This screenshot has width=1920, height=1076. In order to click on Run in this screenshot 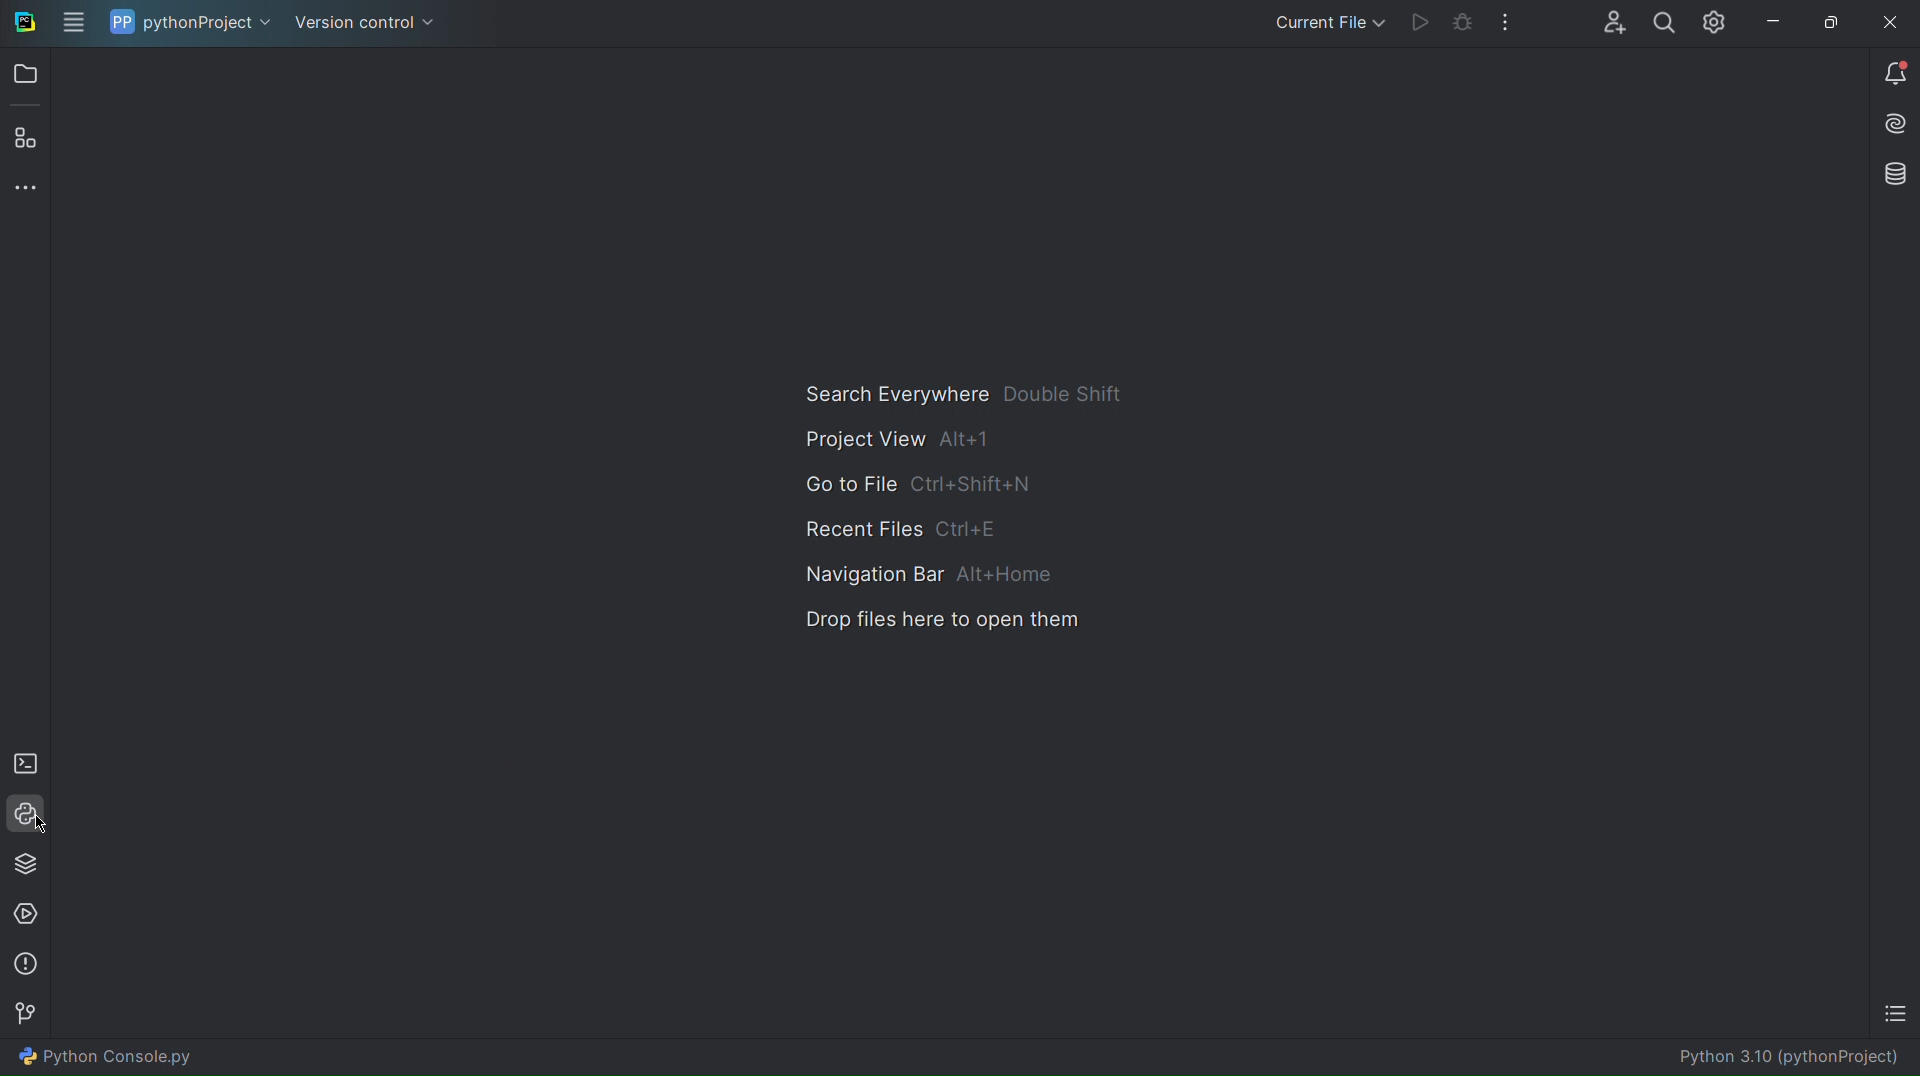, I will do `click(1413, 25)`.